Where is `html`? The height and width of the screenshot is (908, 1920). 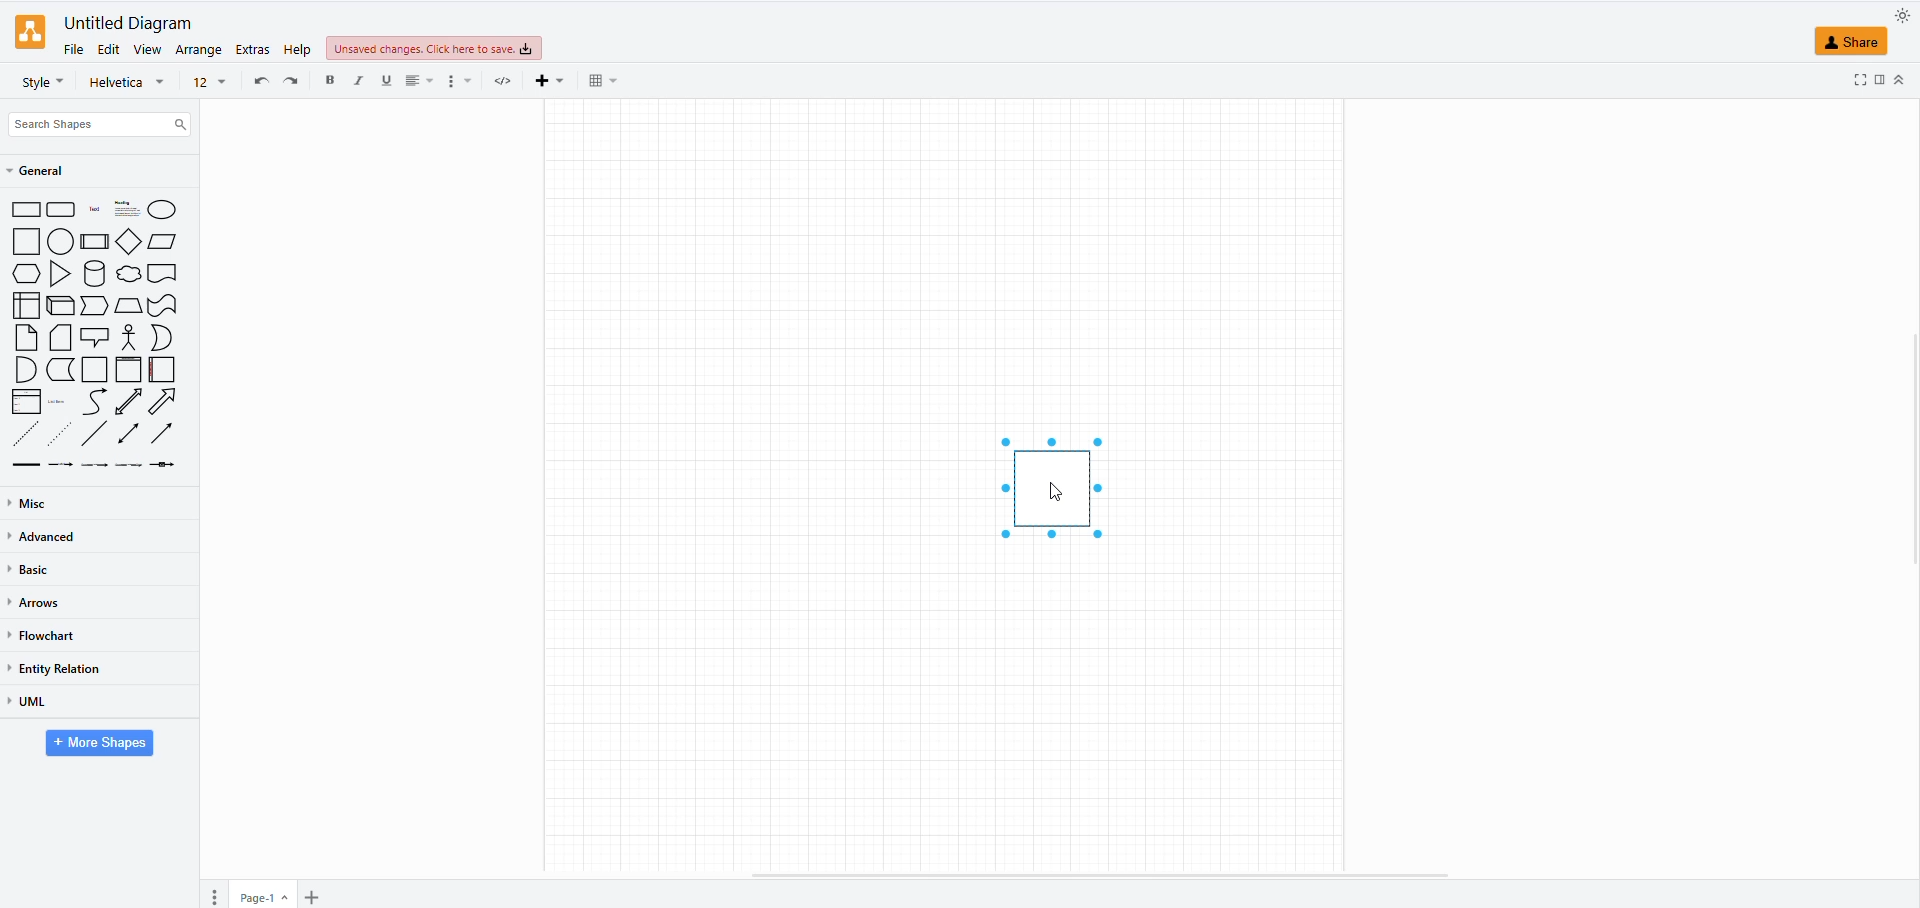 html is located at coordinates (506, 80).